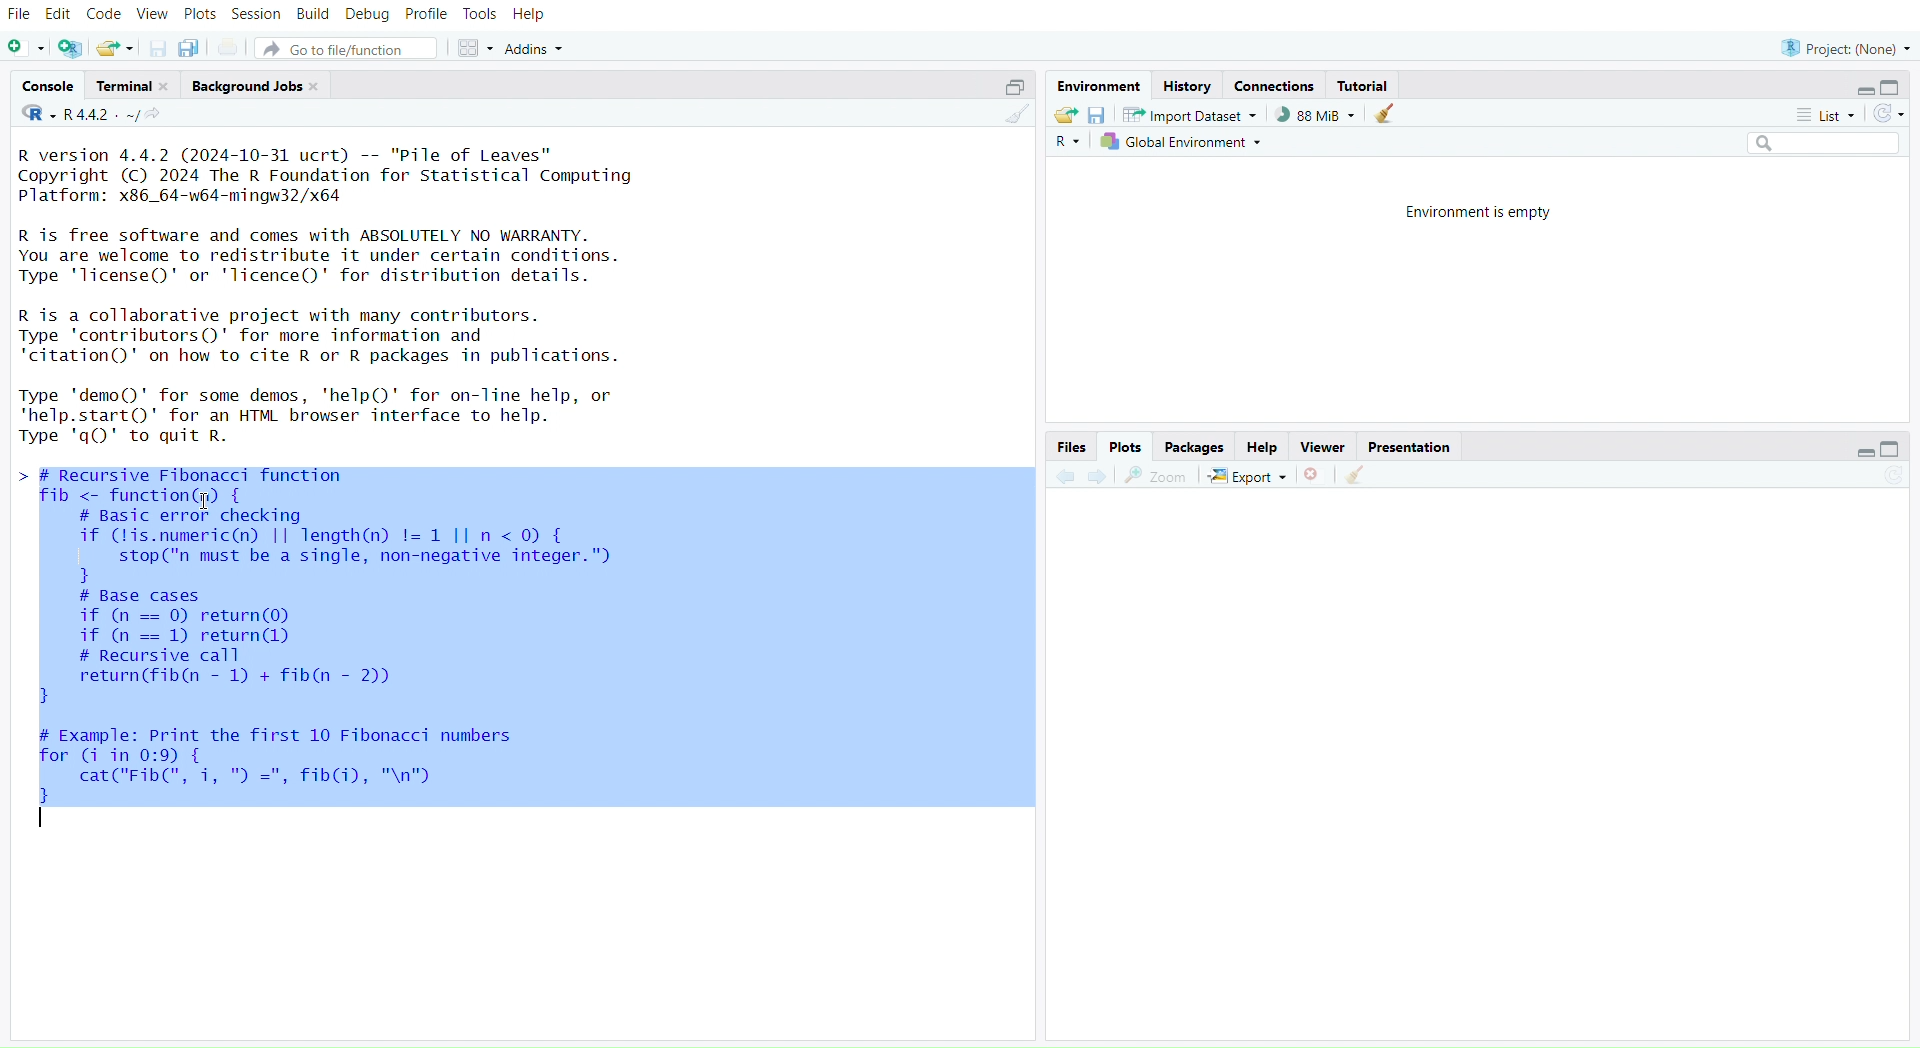 This screenshot has height=1048, width=1920. What do you see at coordinates (1183, 141) in the screenshot?
I see `global environment` at bounding box center [1183, 141].